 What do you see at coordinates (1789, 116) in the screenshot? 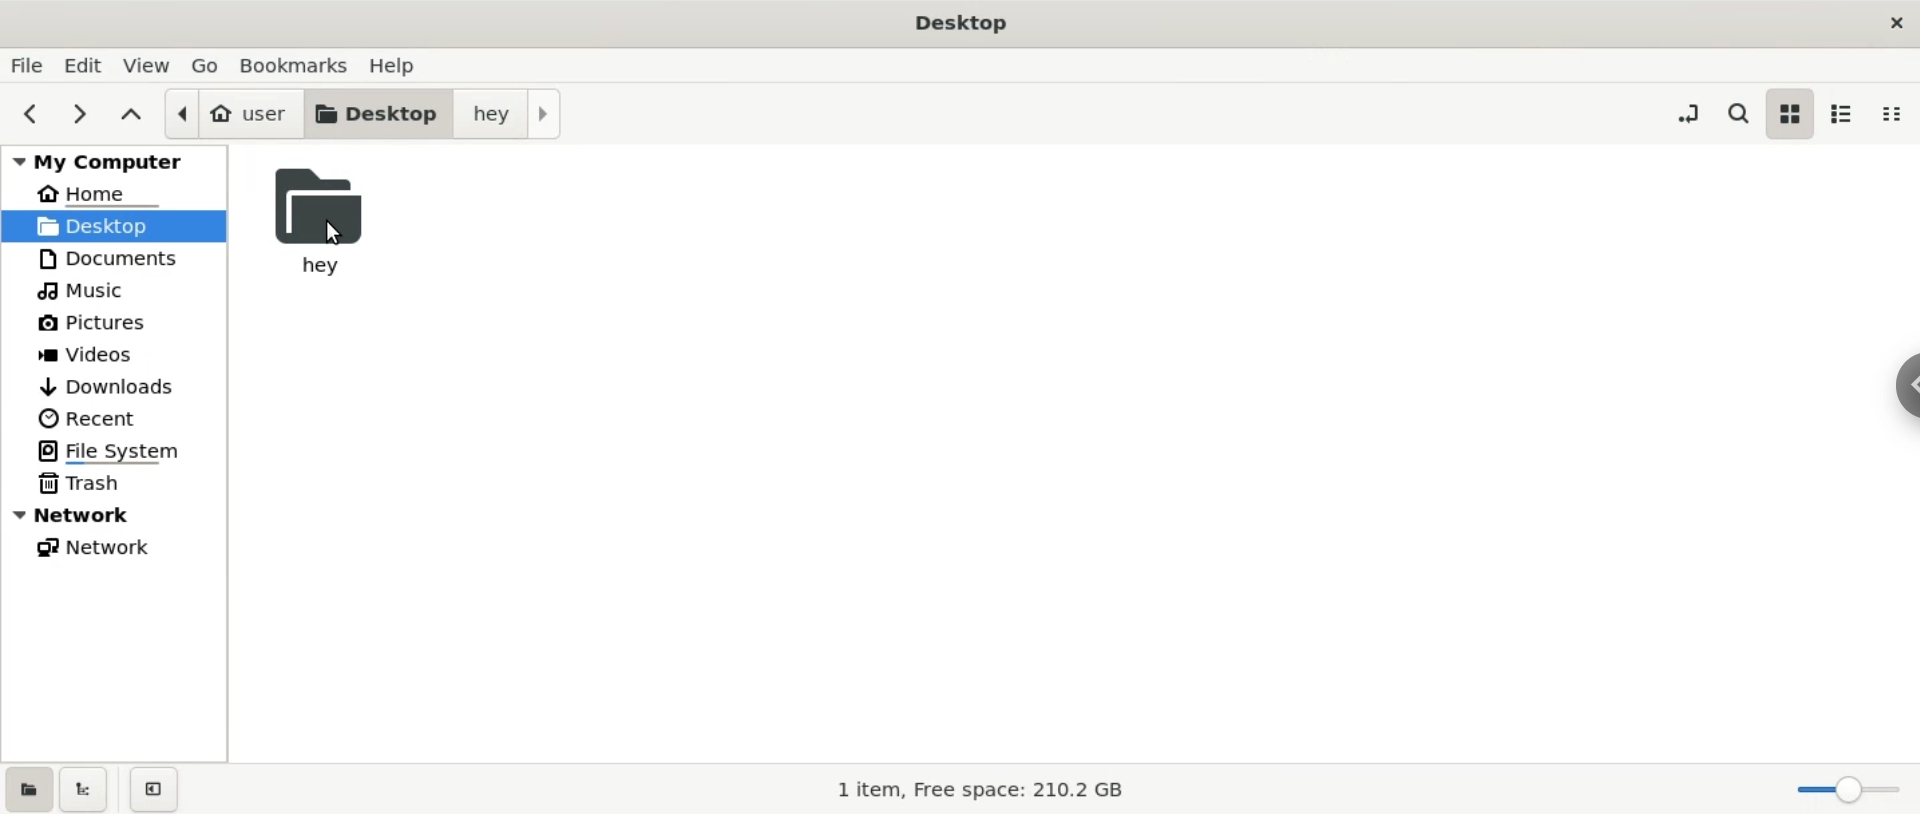
I see `icon view` at bounding box center [1789, 116].